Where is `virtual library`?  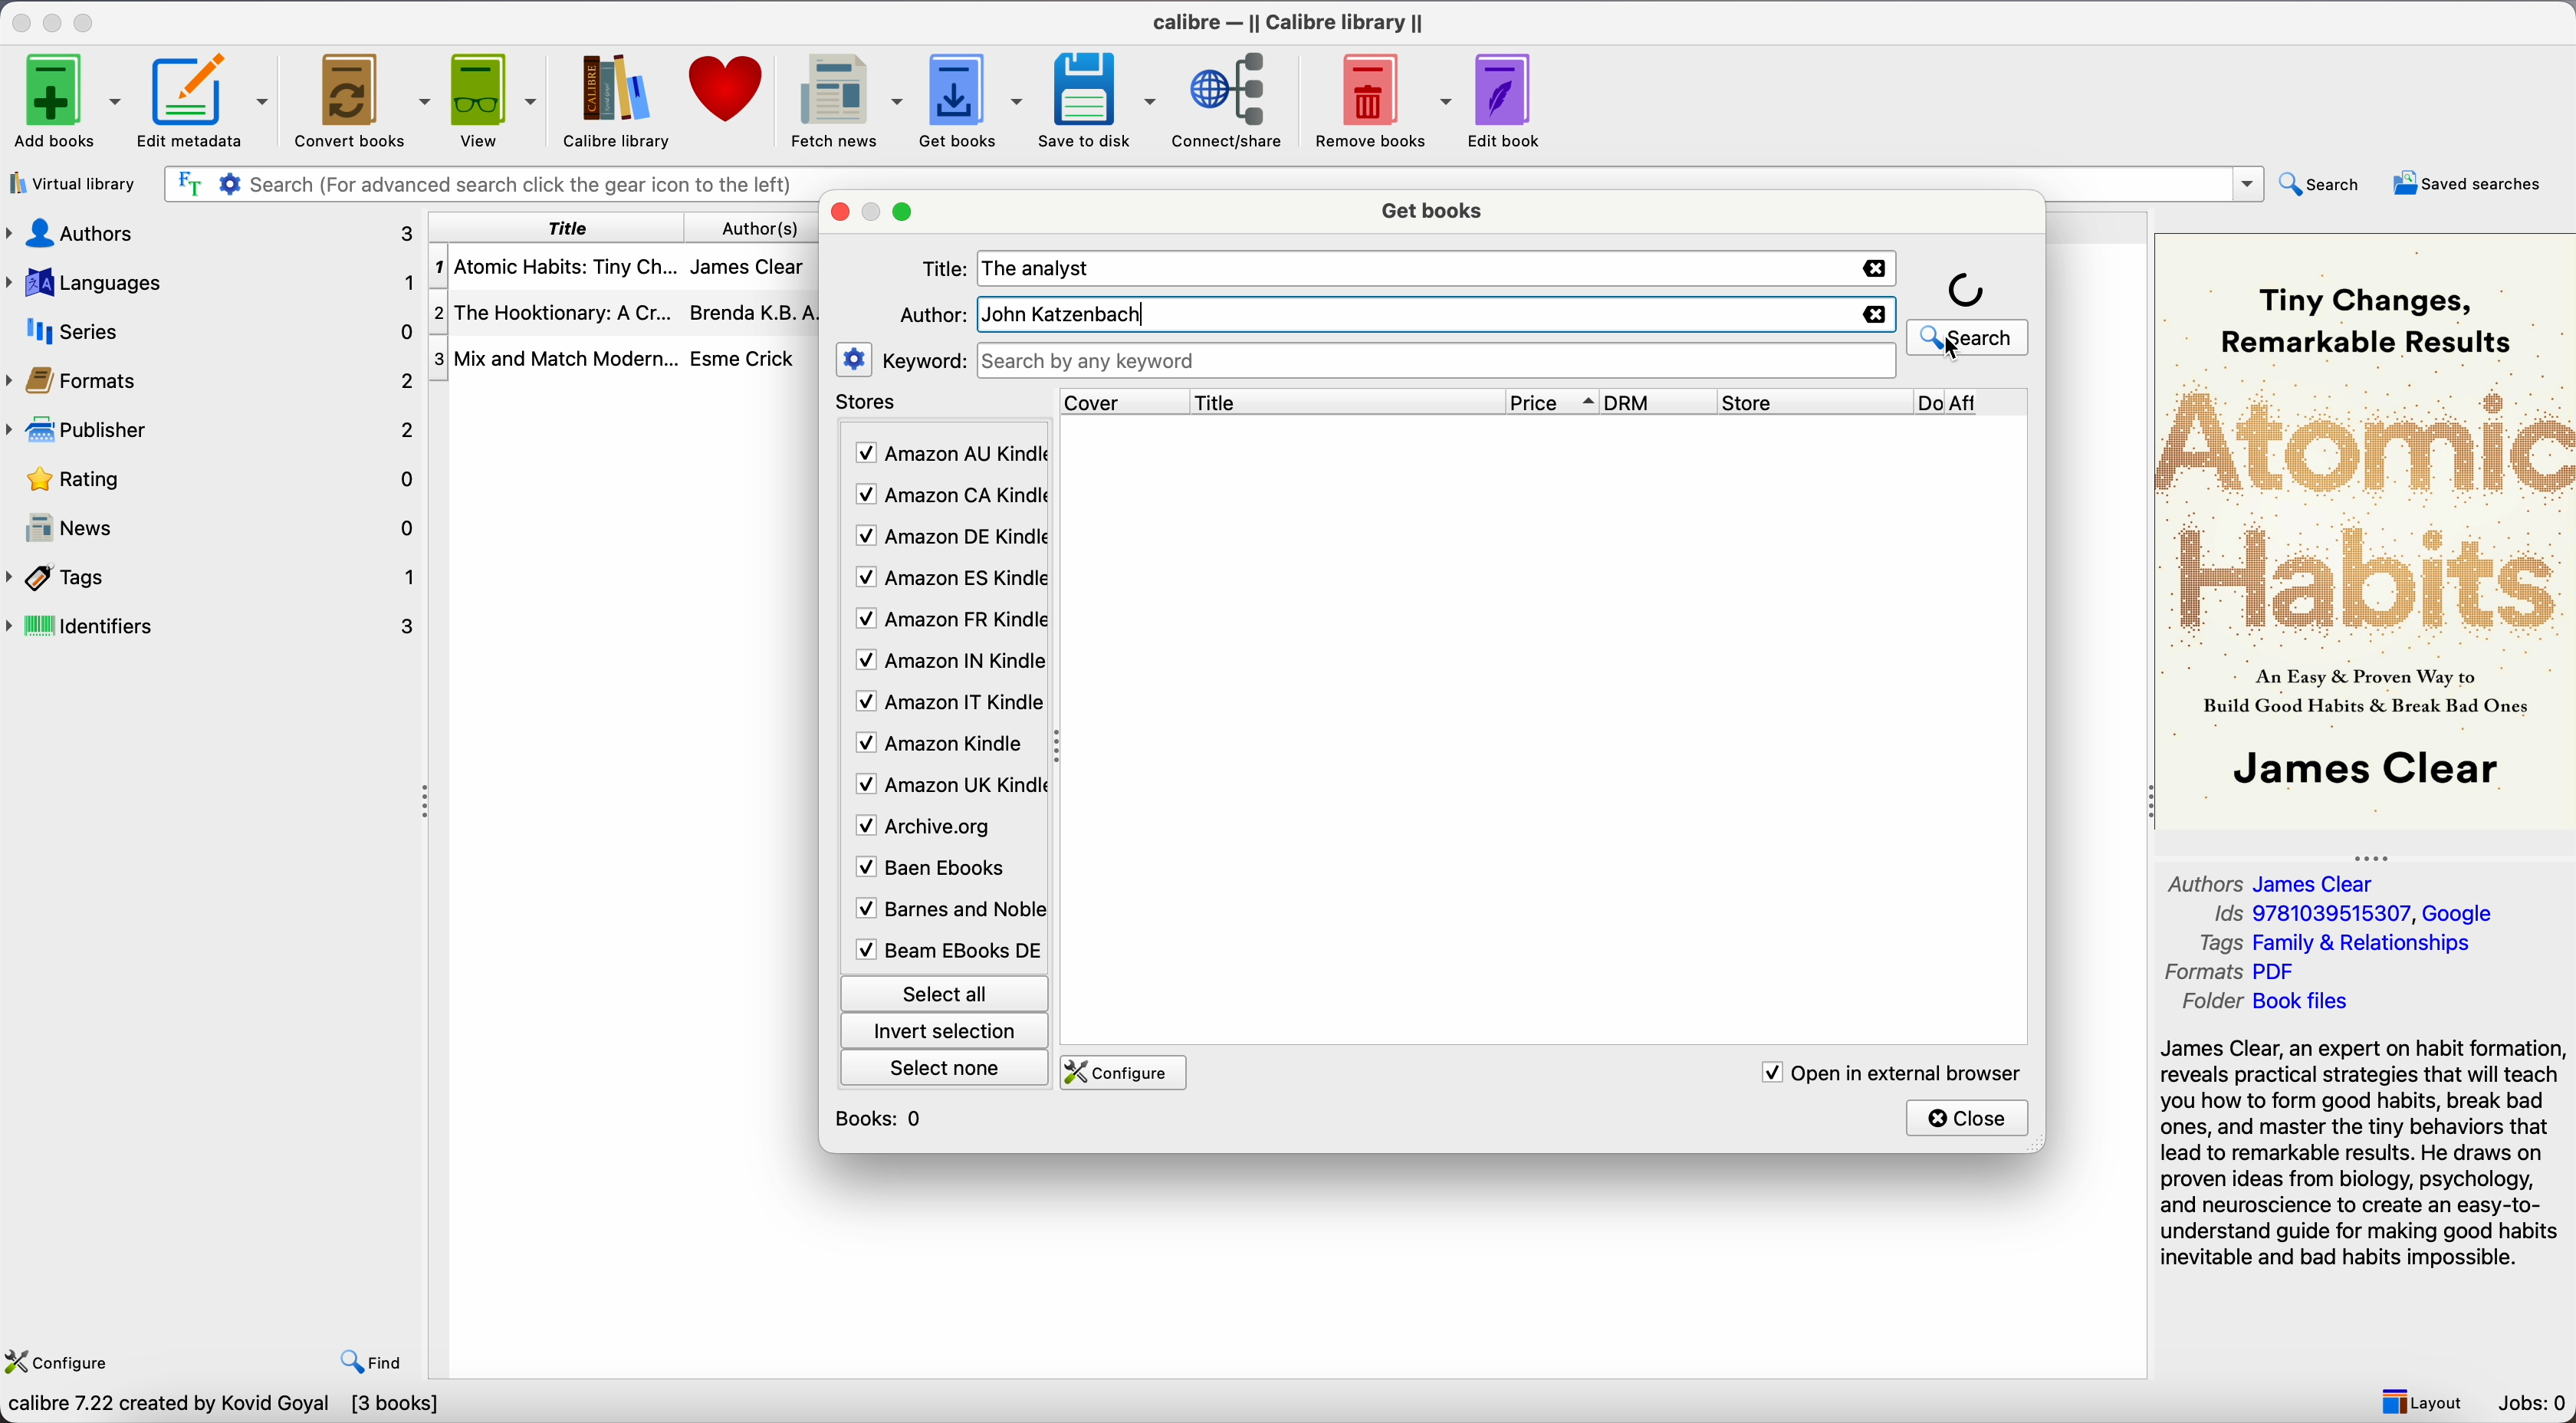 virtual library is located at coordinates (72, 185).